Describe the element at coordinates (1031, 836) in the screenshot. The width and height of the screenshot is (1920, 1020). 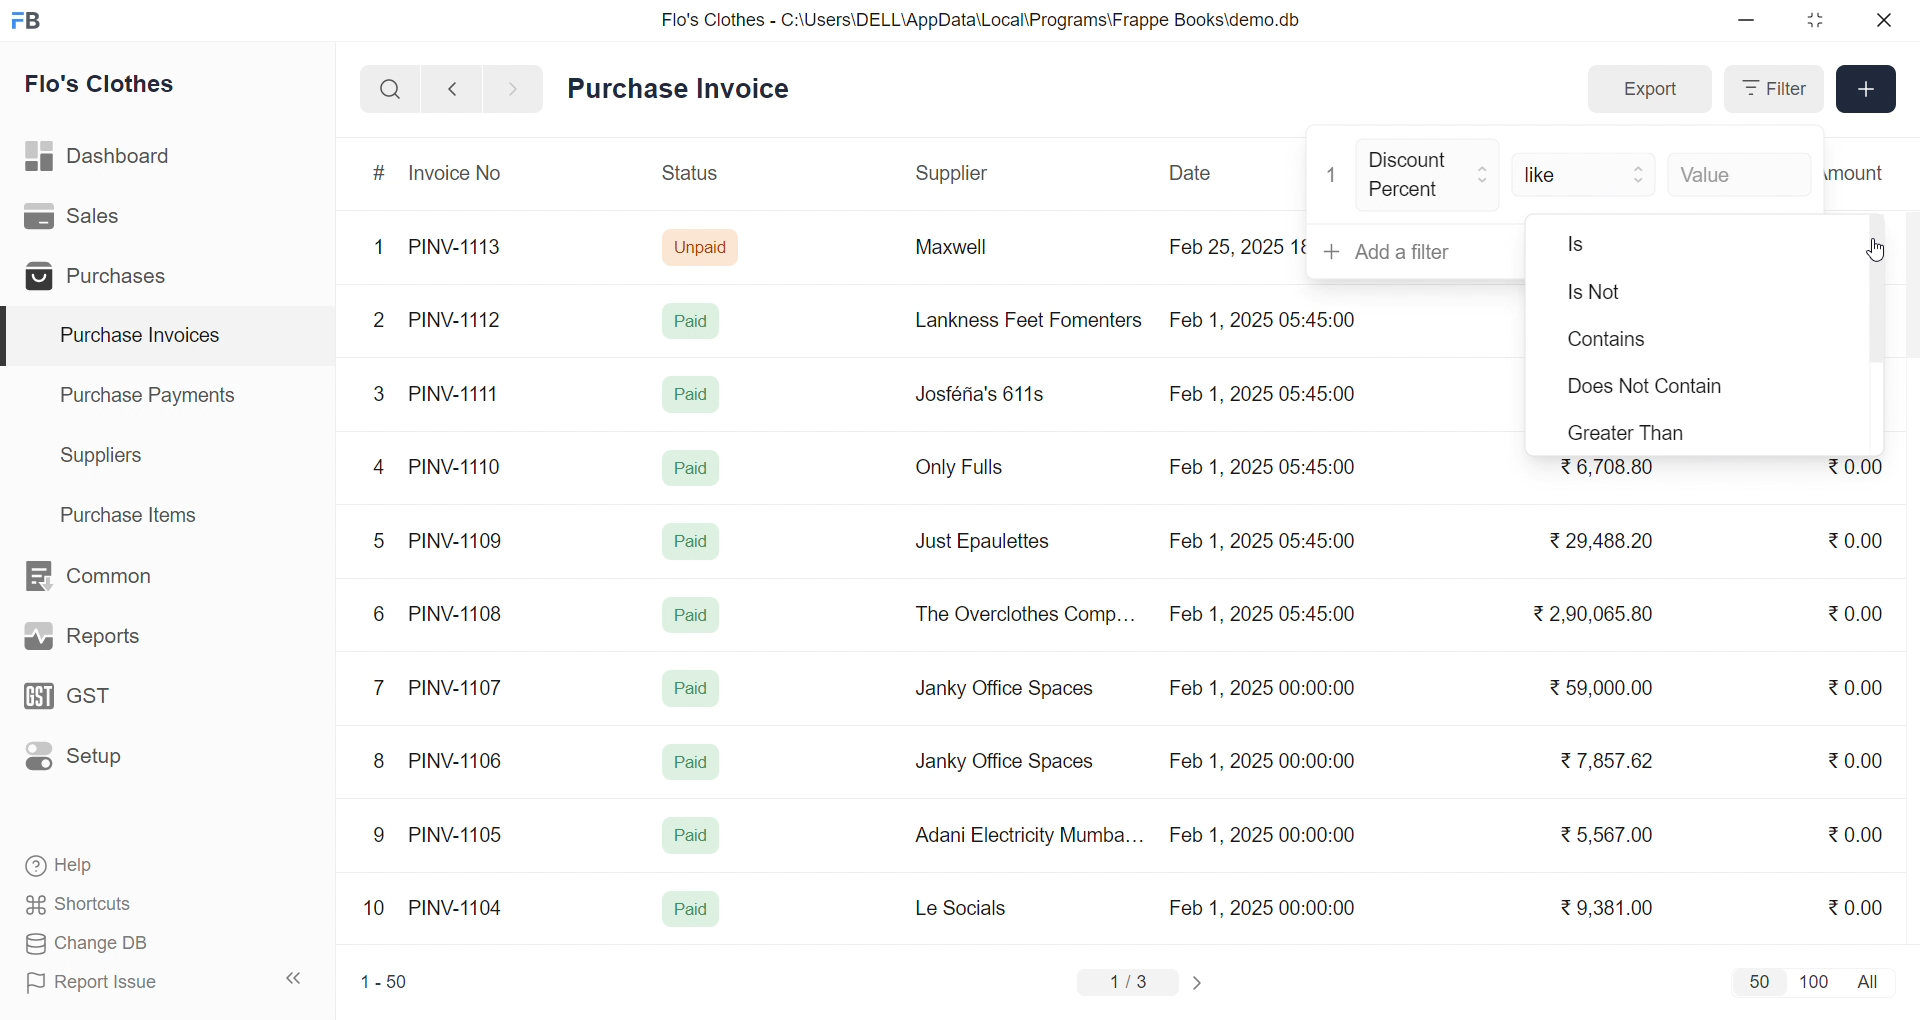
I see `Adani Electricity Mumba...` at that location.